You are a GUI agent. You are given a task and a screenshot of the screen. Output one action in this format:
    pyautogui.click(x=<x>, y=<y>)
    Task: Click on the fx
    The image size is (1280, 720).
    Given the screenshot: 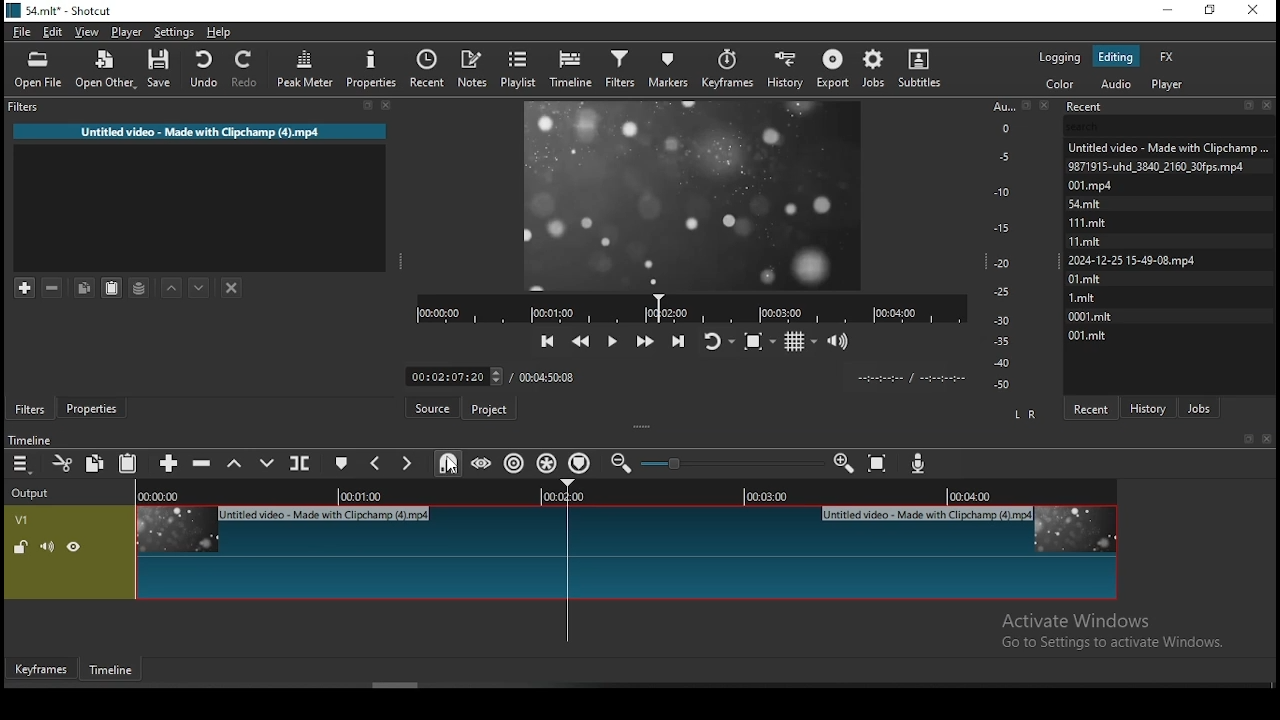 What is the action you would take?
    pyautogui.click(x=1166, y=56)
    